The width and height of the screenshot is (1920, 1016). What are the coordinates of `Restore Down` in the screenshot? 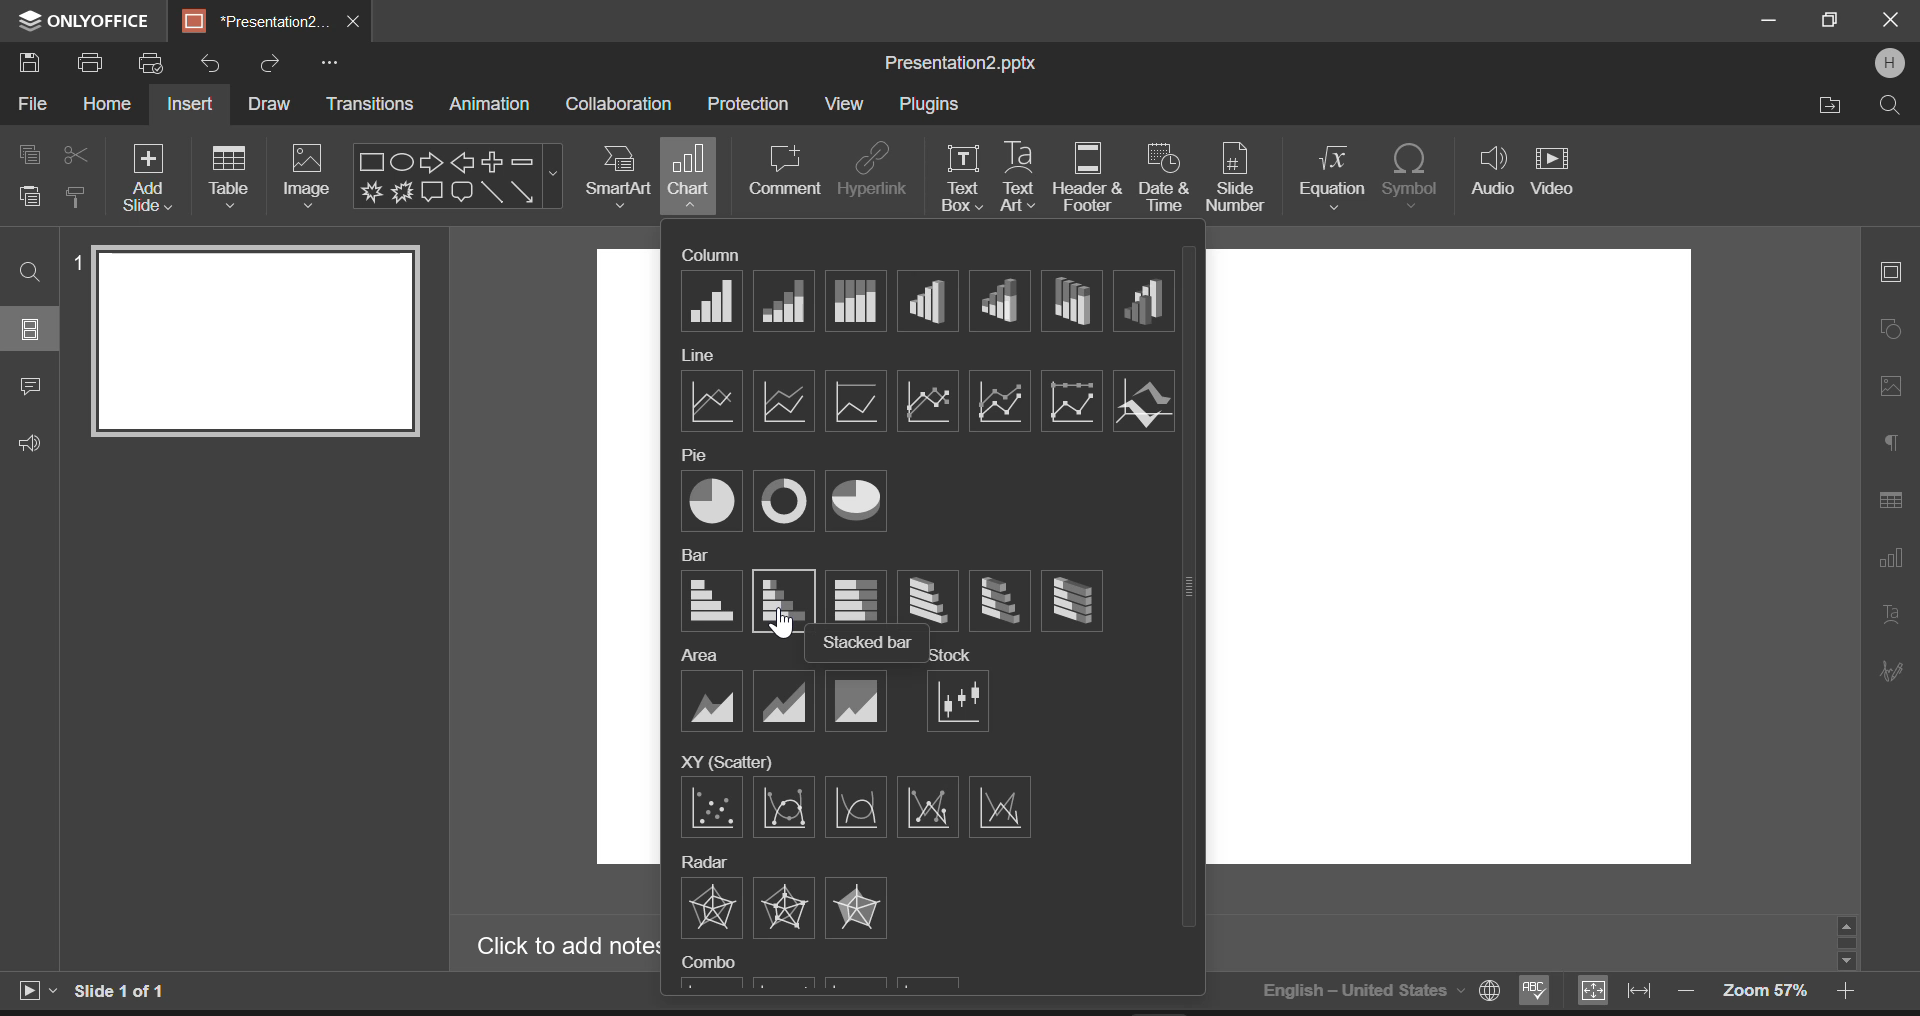 It's located at (1772, 22).